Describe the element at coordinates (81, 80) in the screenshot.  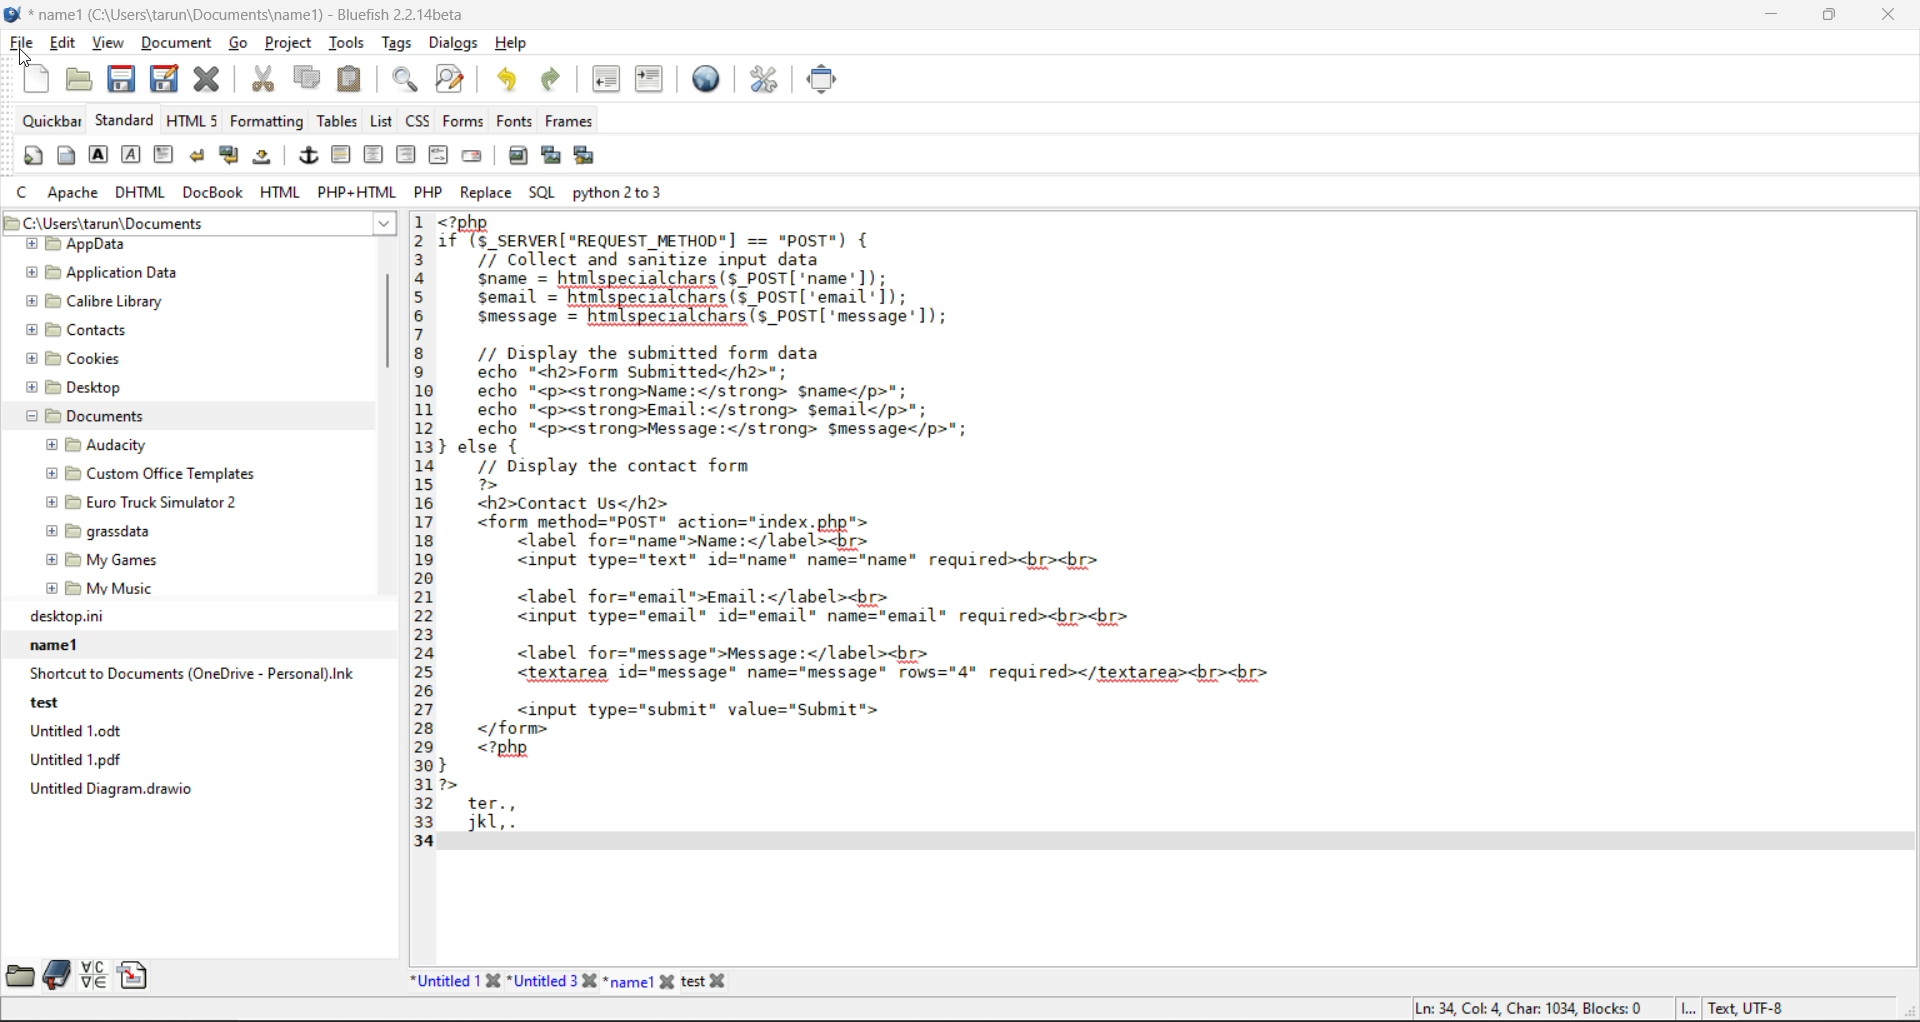
I see `open` at that location.